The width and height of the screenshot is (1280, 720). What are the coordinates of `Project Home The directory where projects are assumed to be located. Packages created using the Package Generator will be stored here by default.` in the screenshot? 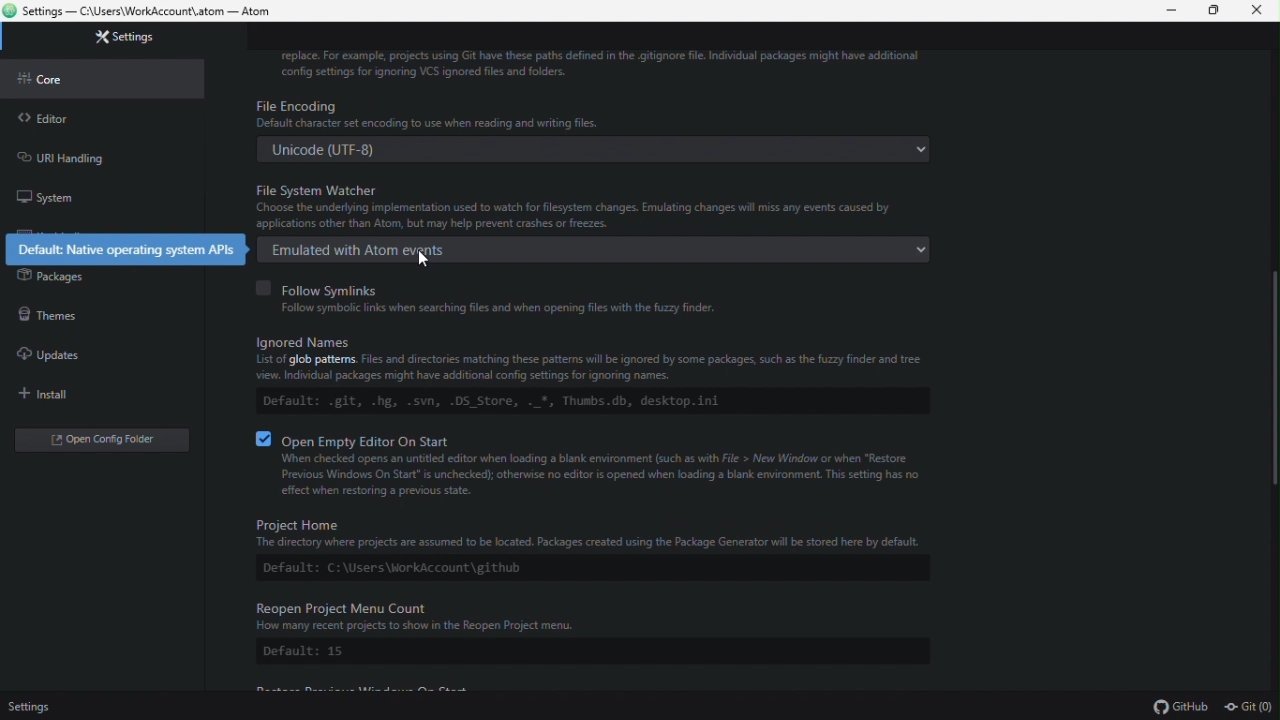 It's located at (577, 530).